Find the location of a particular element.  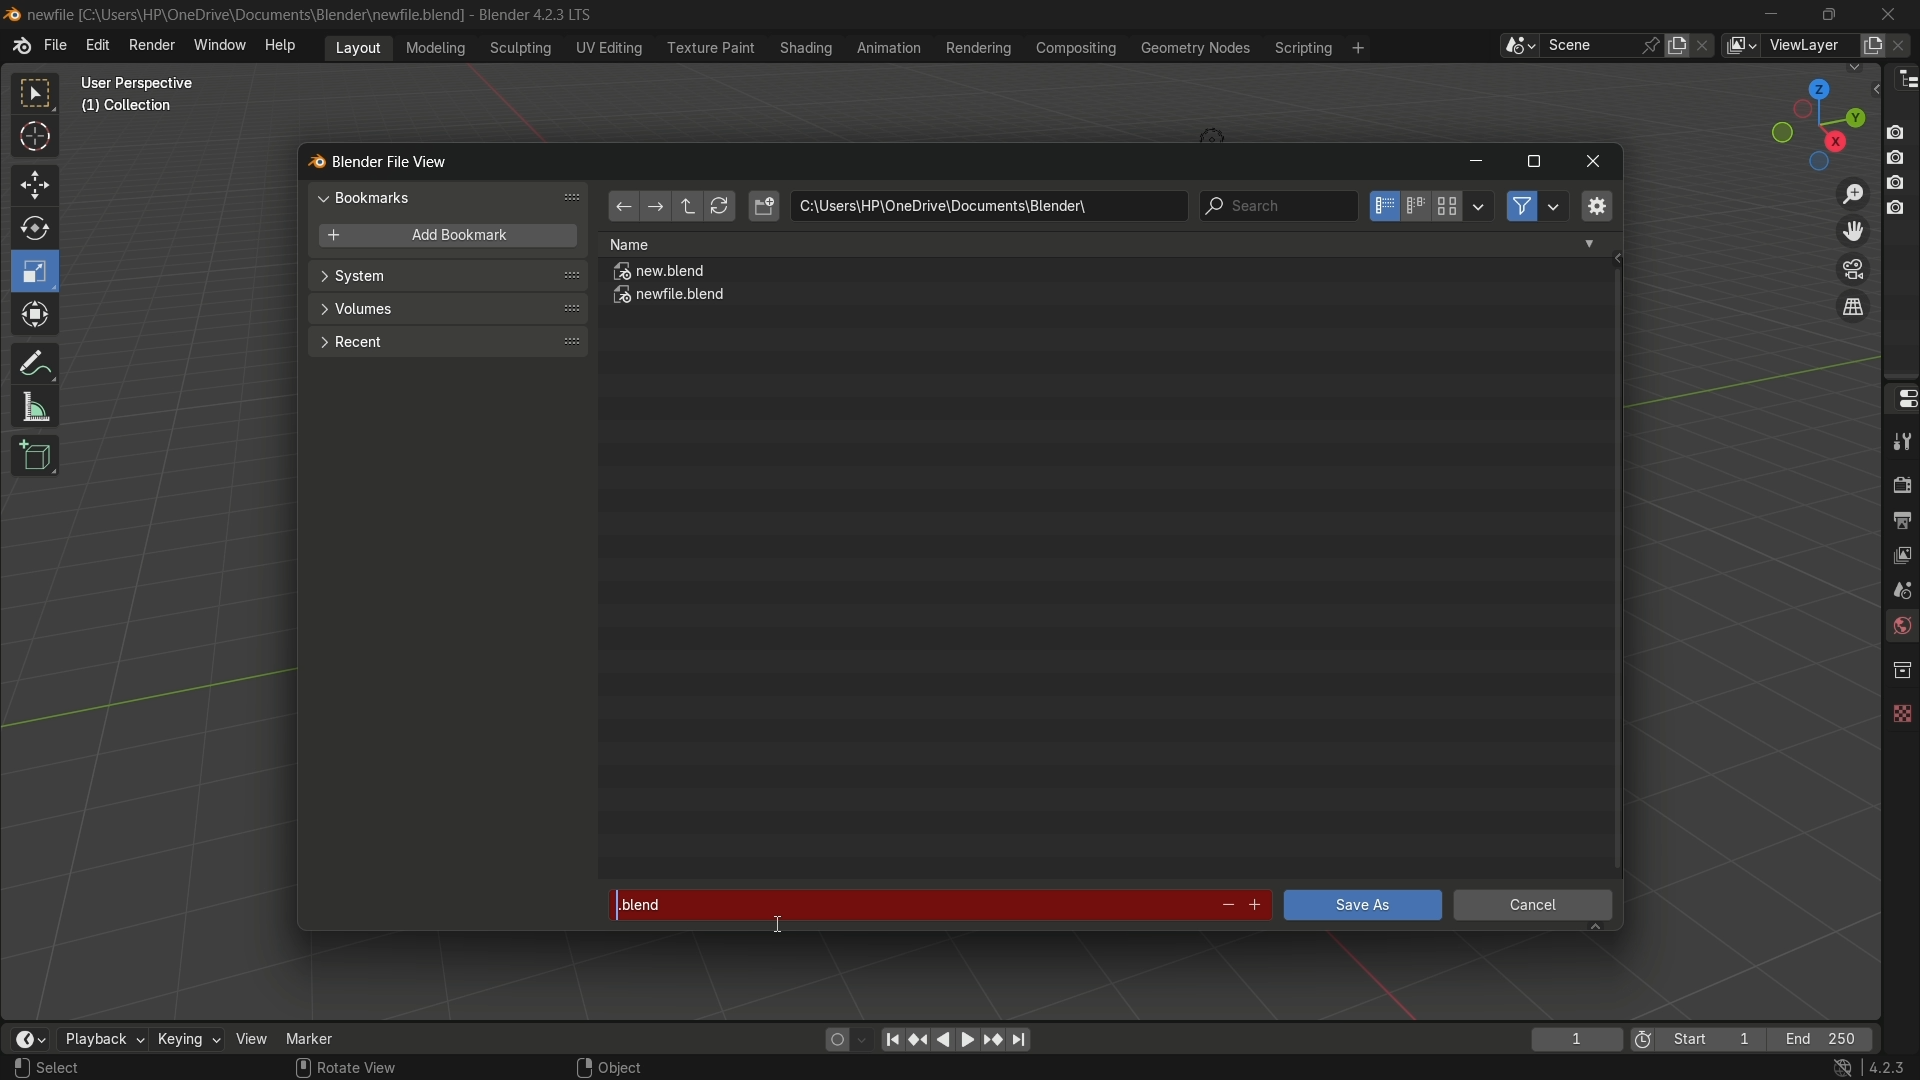

transform is located at coordinates (37, 317).